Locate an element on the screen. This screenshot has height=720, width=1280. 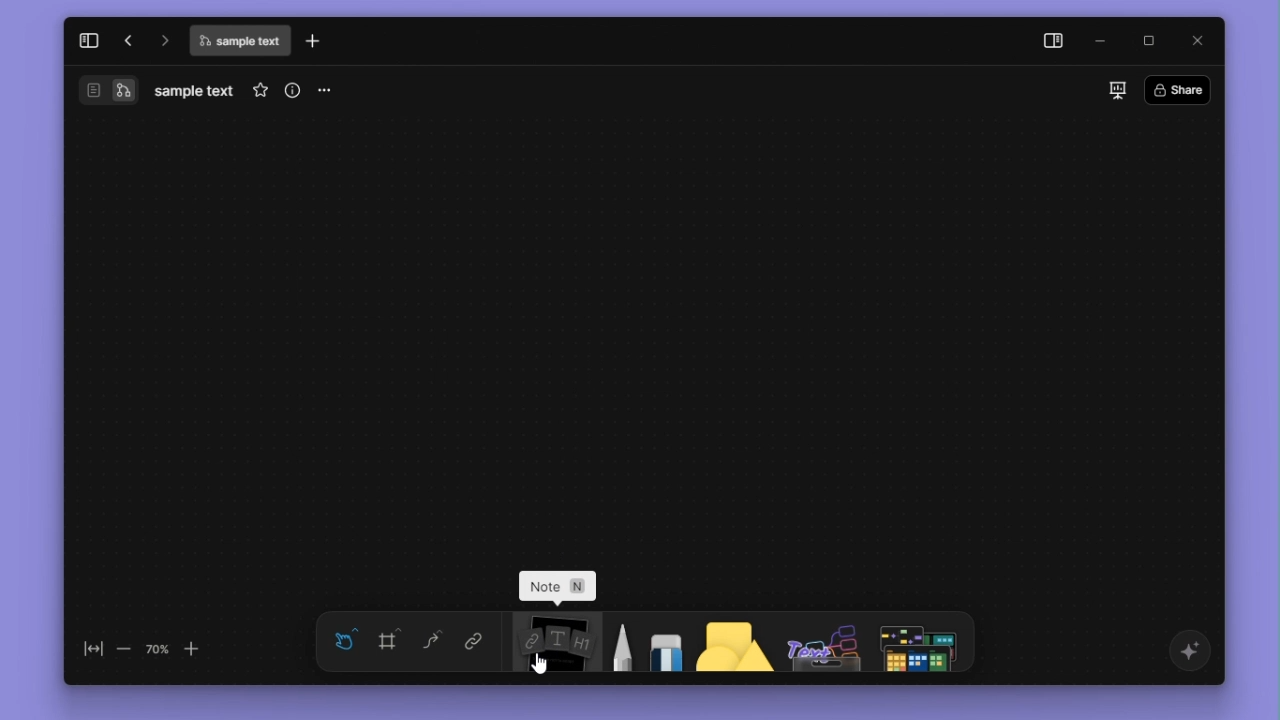
frame f is located at coordinates (390, 641).